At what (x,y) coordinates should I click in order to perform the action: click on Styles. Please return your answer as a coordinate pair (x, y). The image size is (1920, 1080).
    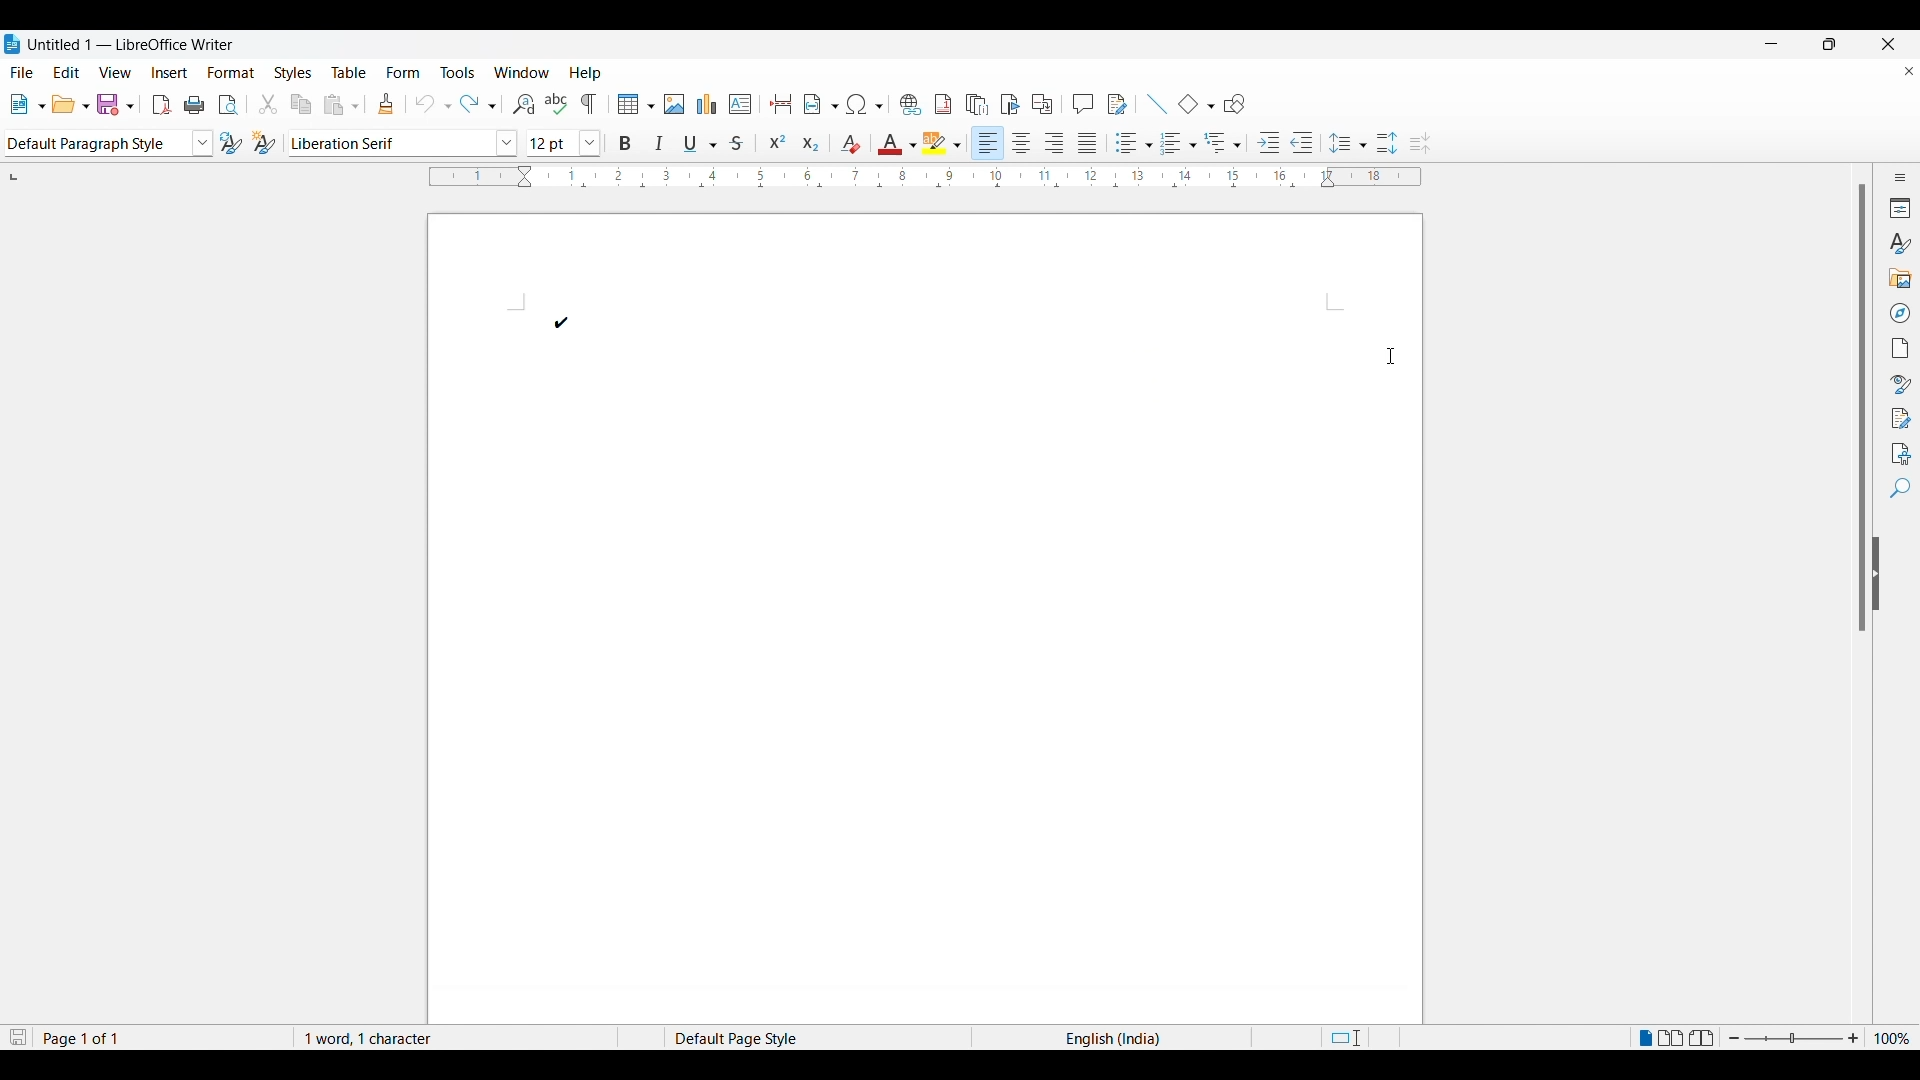
    Looking at the image, I should click on (1899, 242).